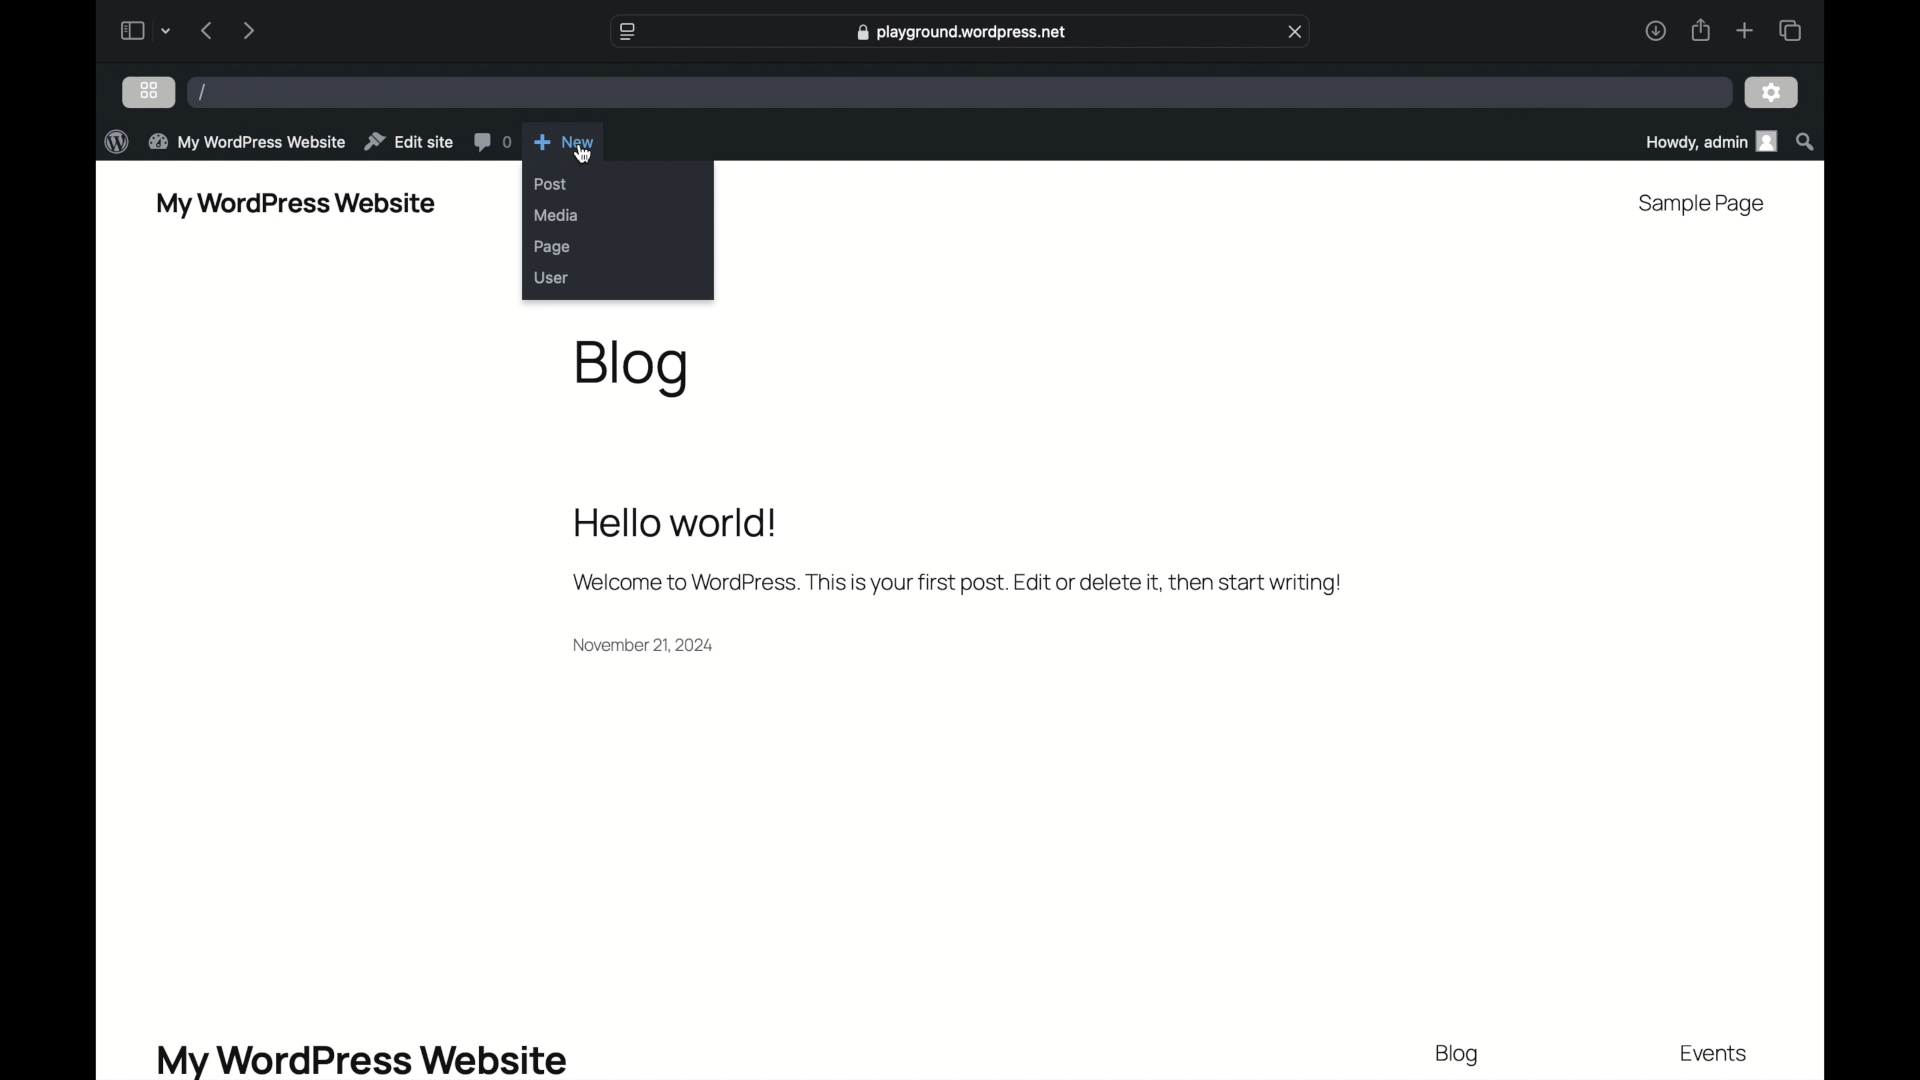  I want to click on welcome message, so click(955, 583).